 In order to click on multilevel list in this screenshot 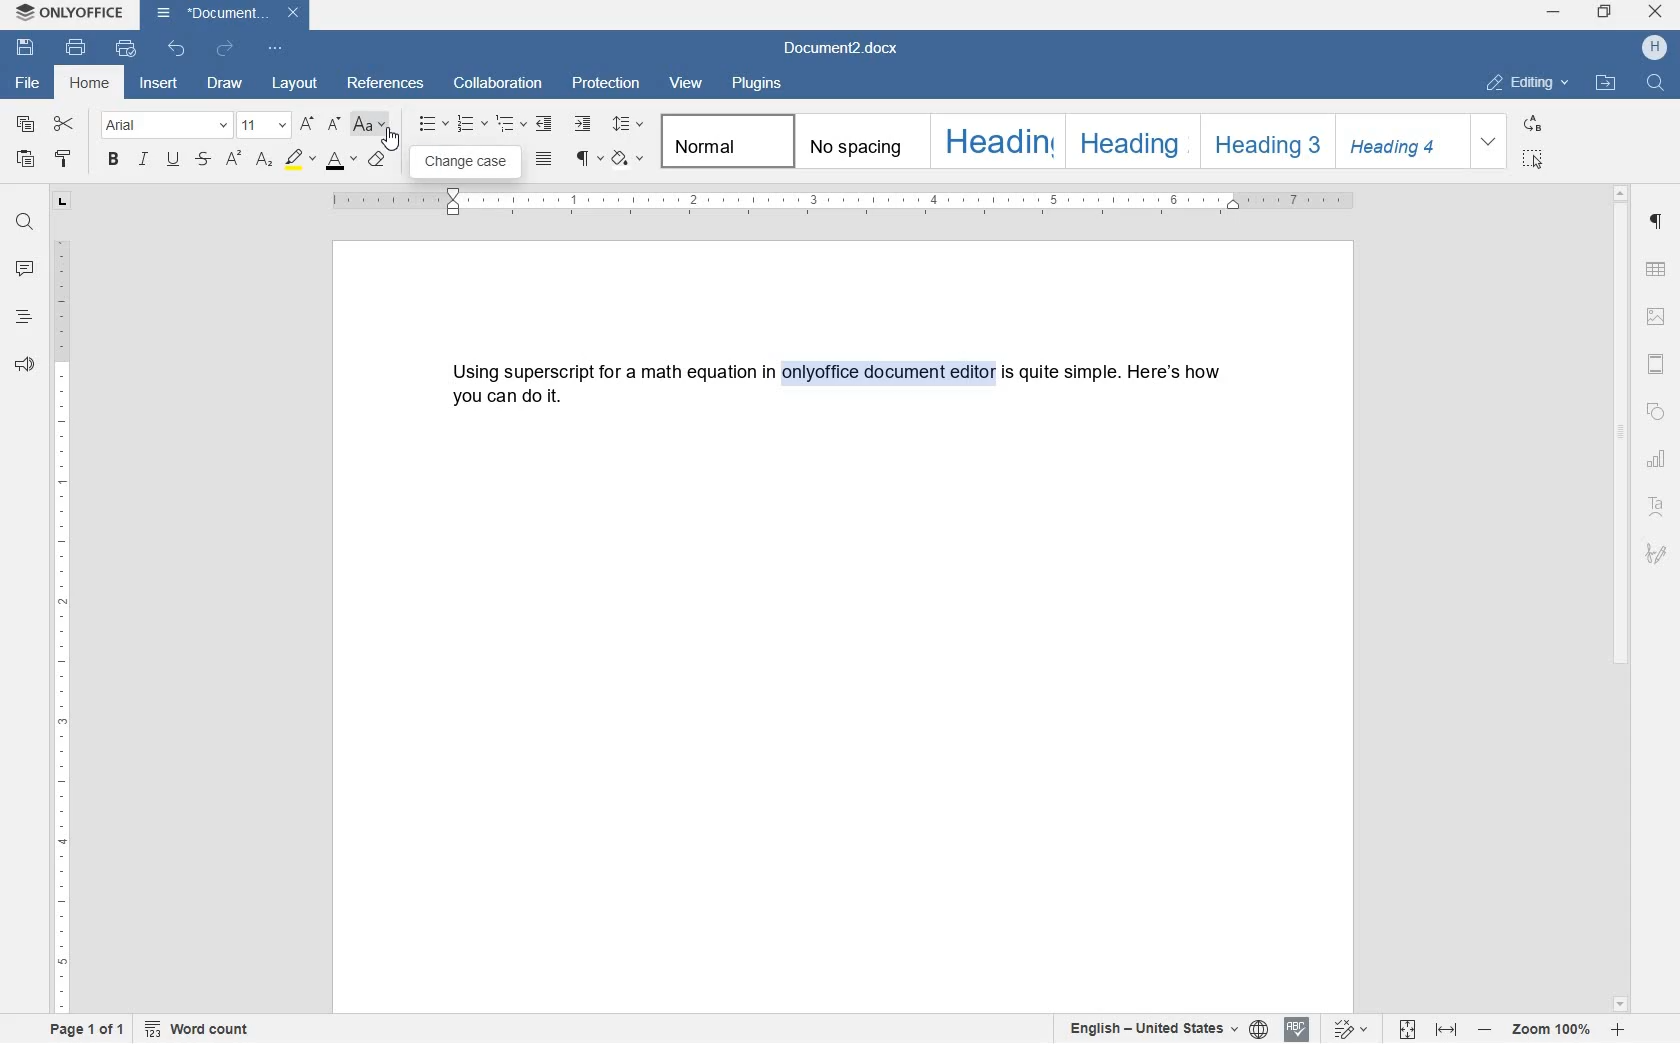, I will do `click(508, 125)`.